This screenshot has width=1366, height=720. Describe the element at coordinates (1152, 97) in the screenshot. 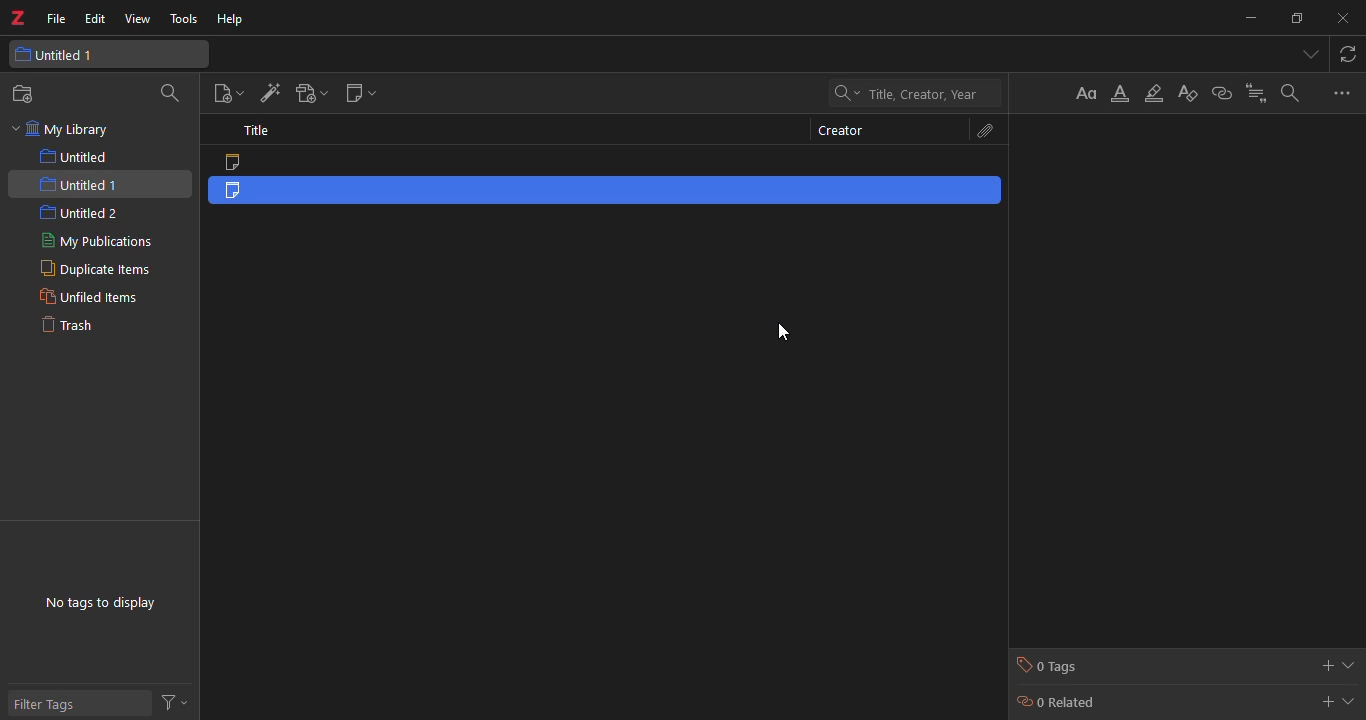

I see `highlight text` at that location.